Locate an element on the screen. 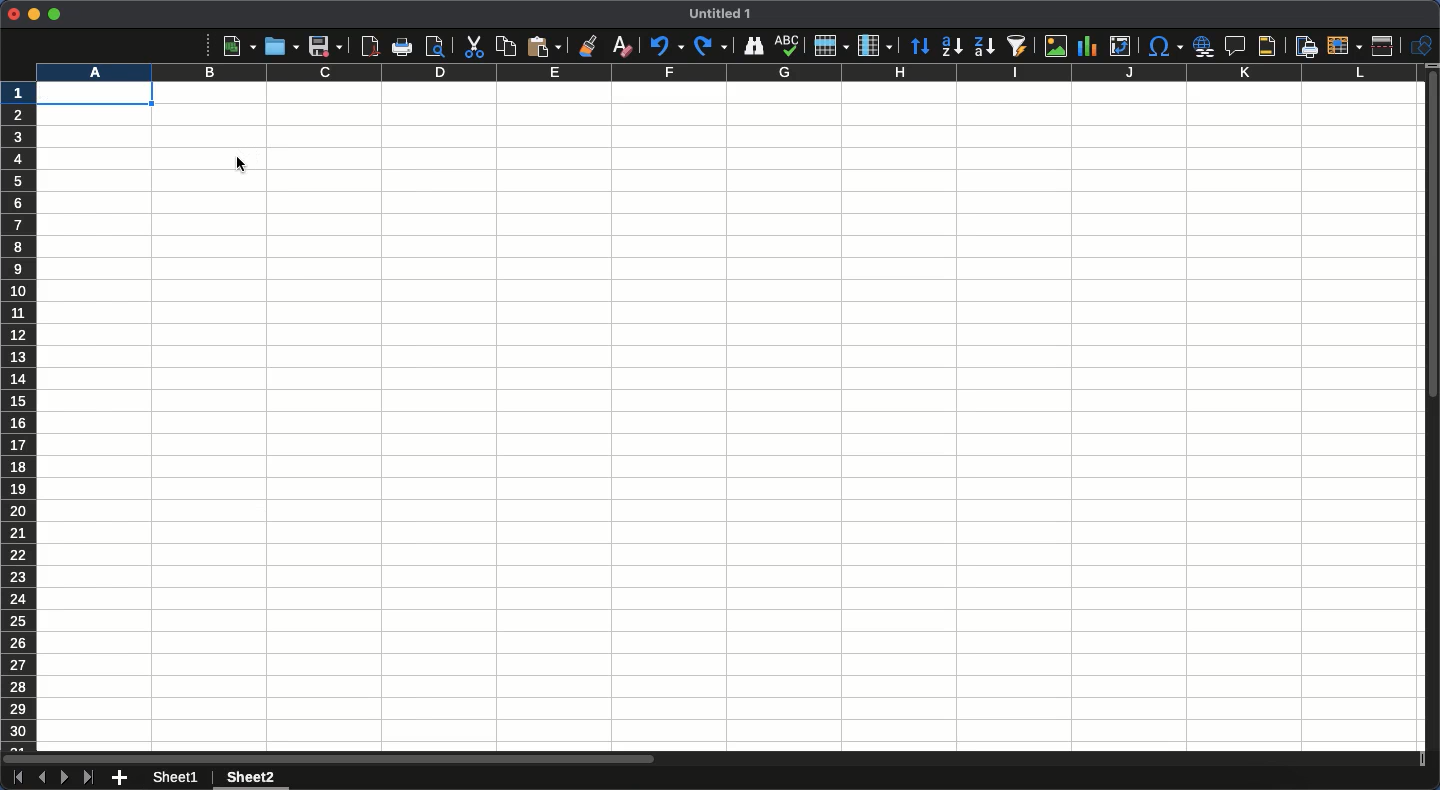 Image resolution: width=1440 pixels, height=790 pixels. Chart is located at coordinates (1085, 48).